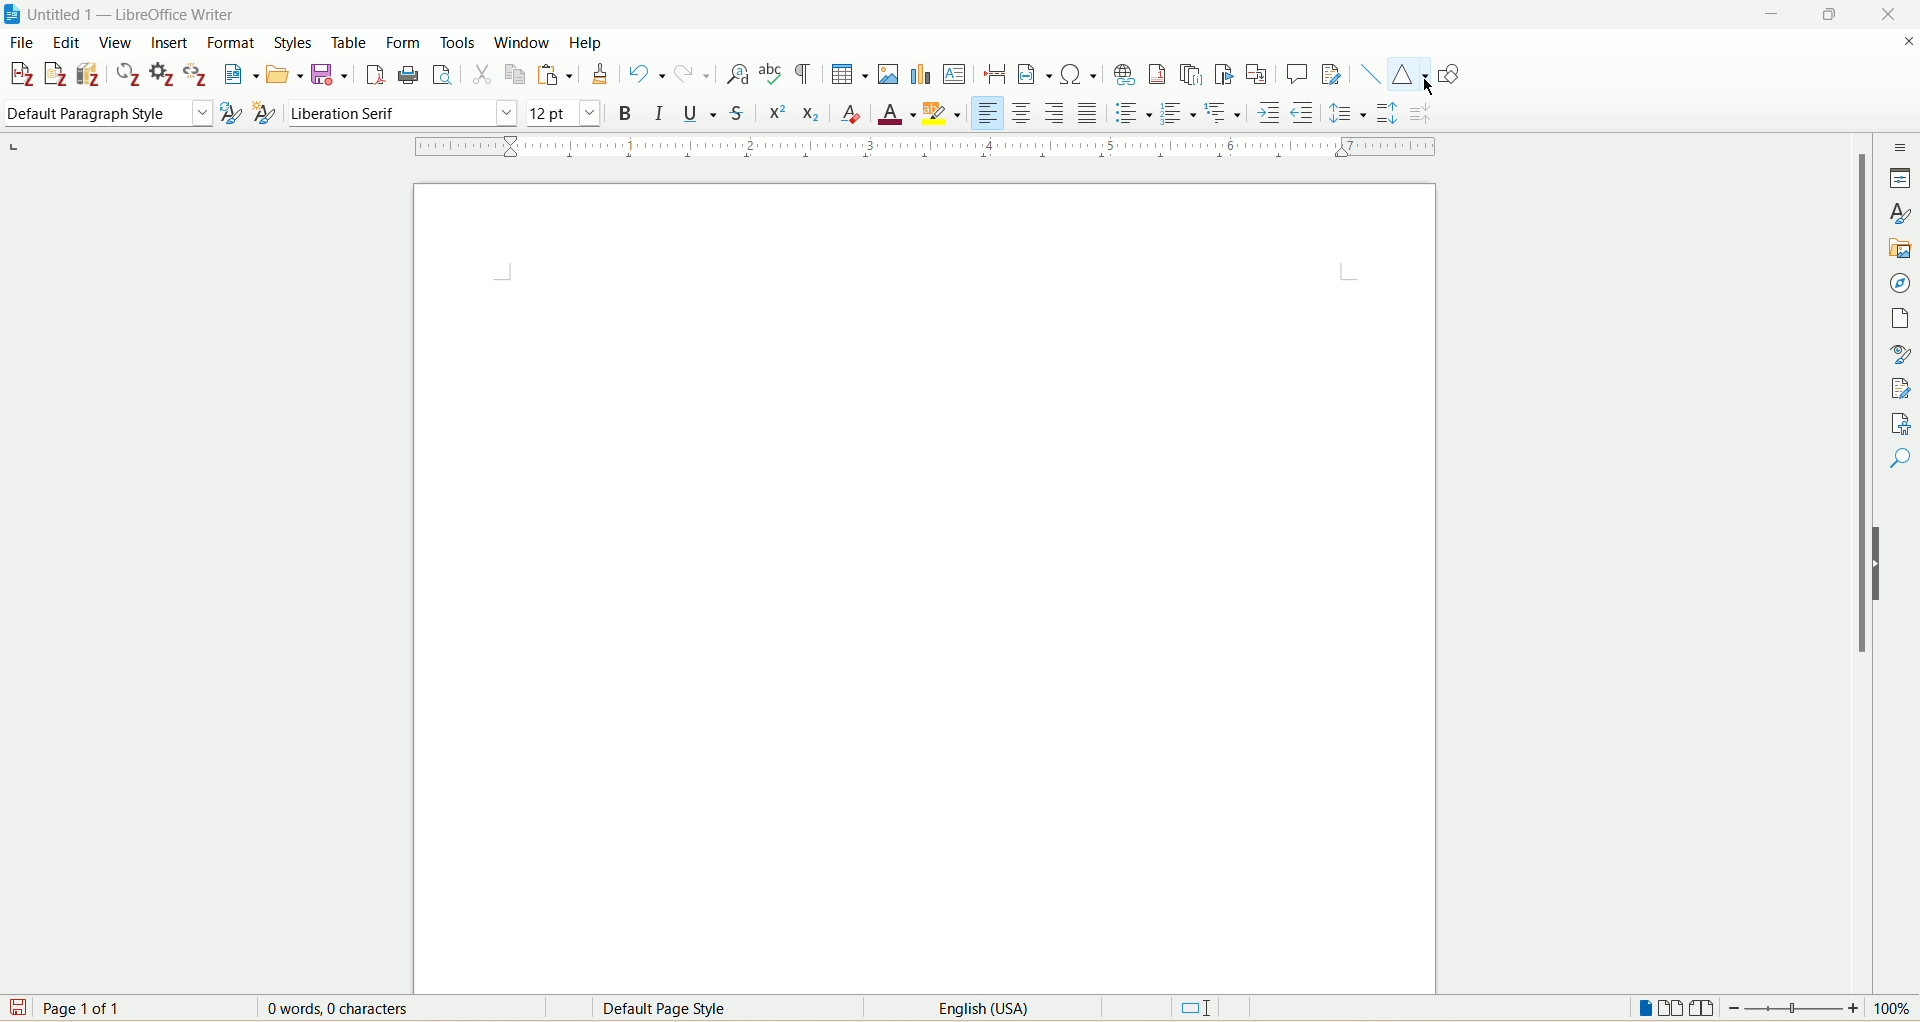  Describe the element at coordinates (515, 77) in the screenshot. I see `copy` at that location.